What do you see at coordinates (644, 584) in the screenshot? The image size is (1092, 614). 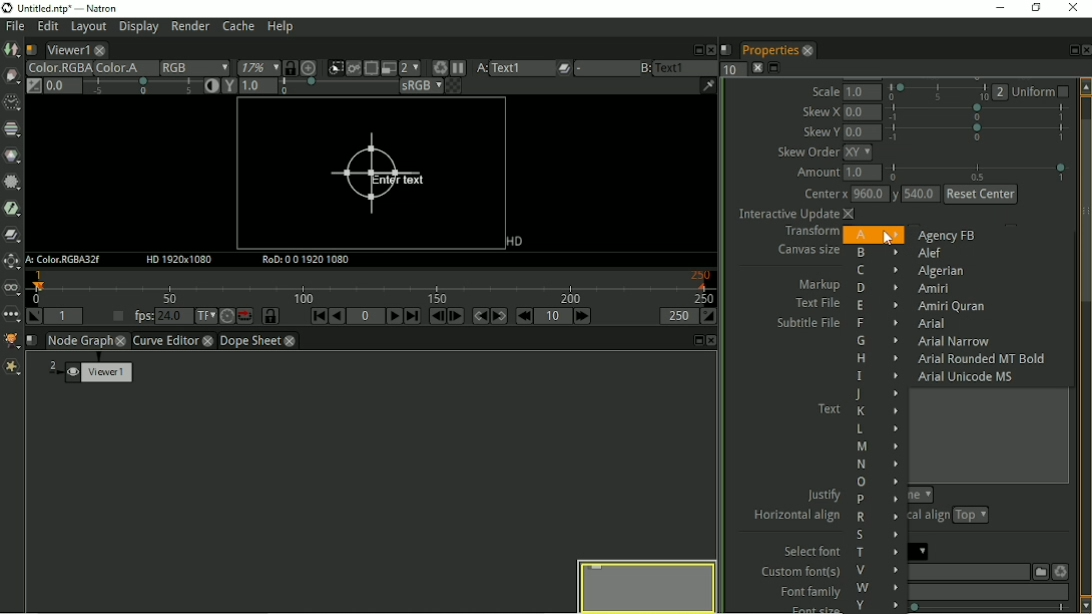 I see `Preview` at bounding box center [644, 584].